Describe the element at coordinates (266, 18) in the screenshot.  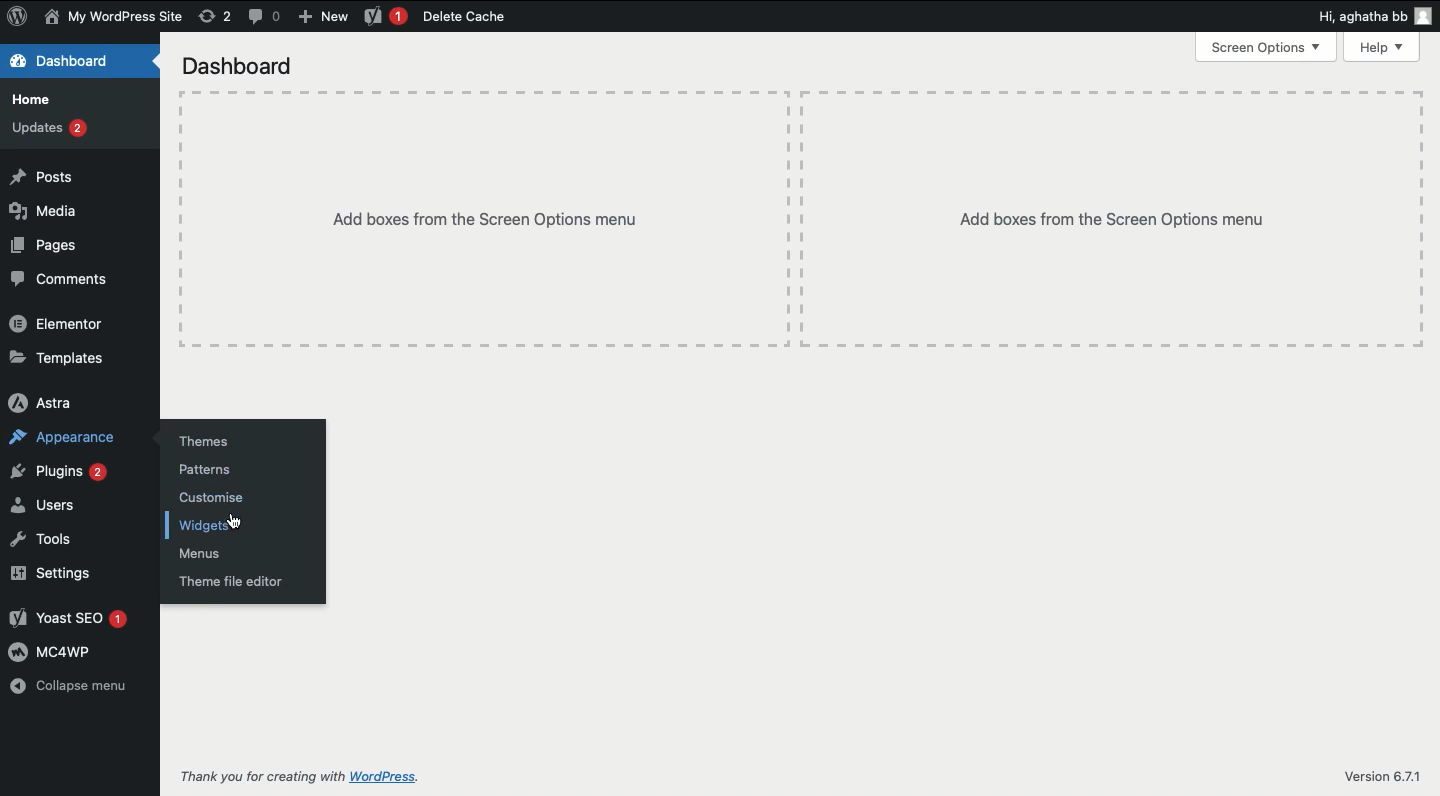
I see `comments` at that location.